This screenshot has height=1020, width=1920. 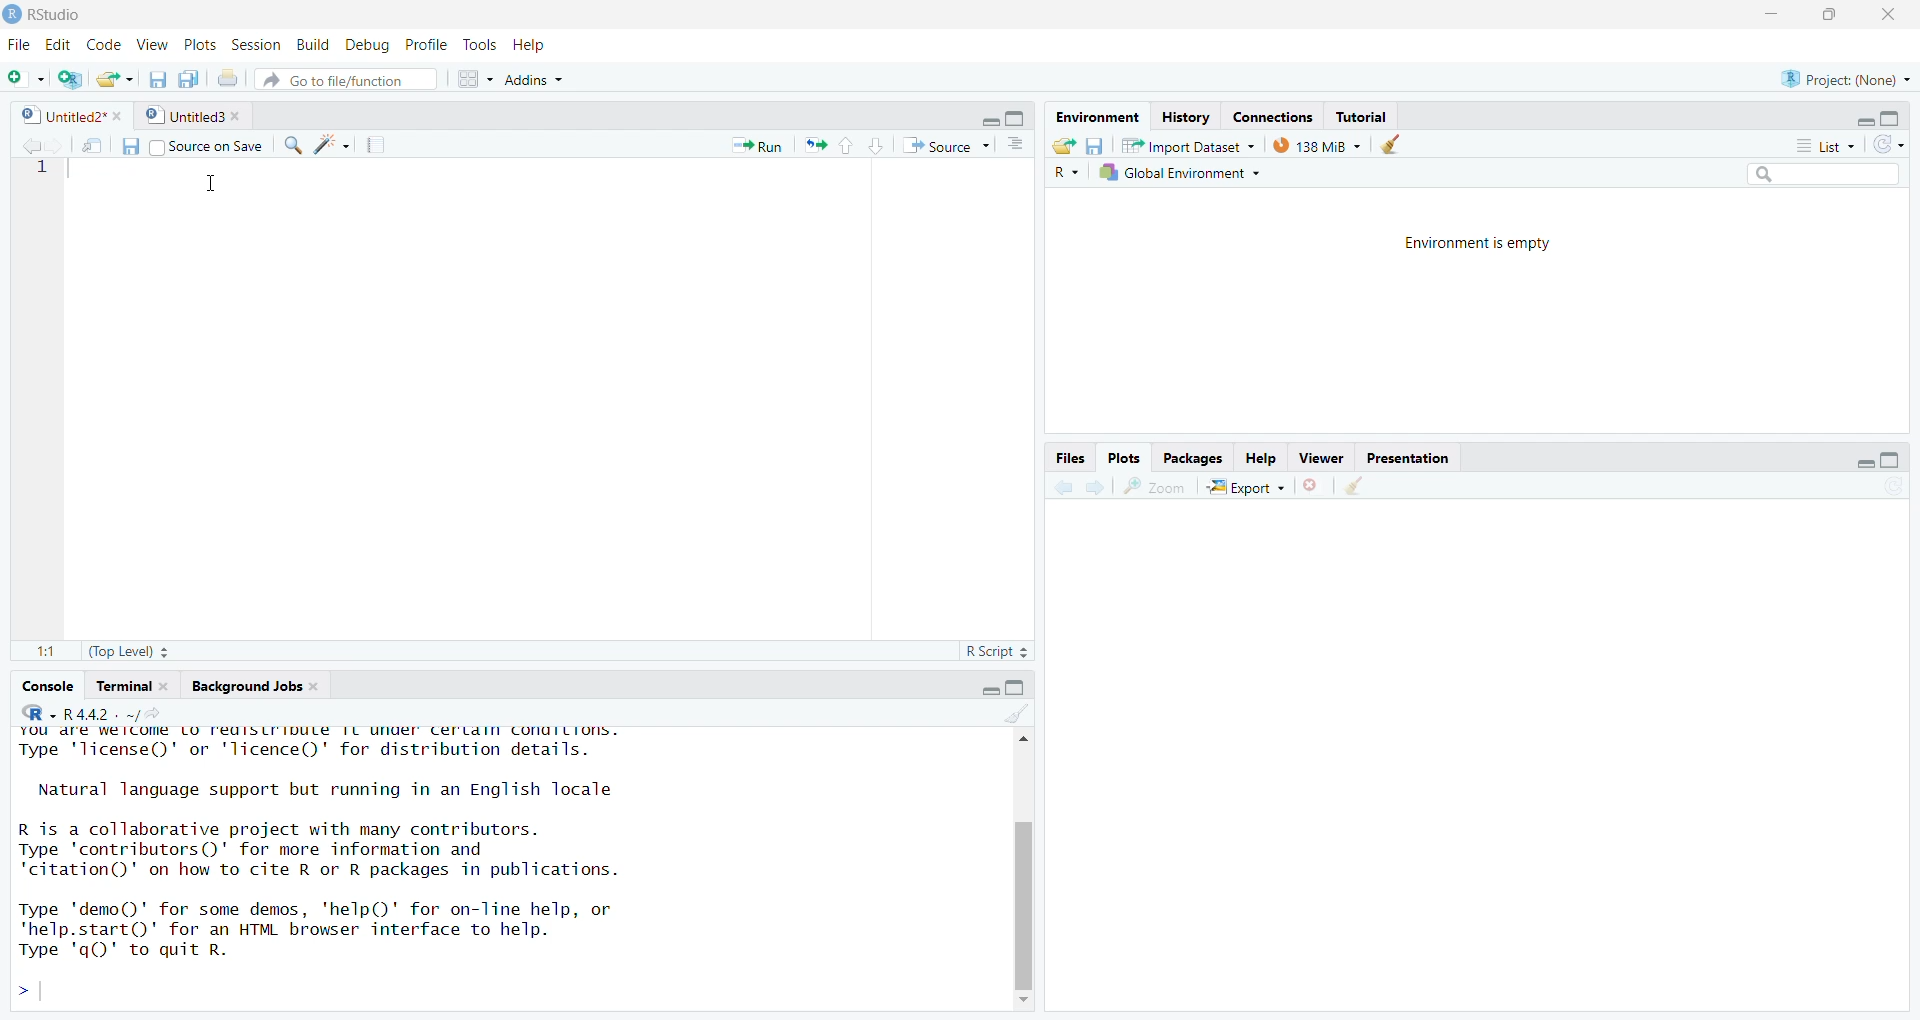 What do you see at coordinates (476, 44) in the screenshot?
I see `Tools` at bounding box center [476, 44].